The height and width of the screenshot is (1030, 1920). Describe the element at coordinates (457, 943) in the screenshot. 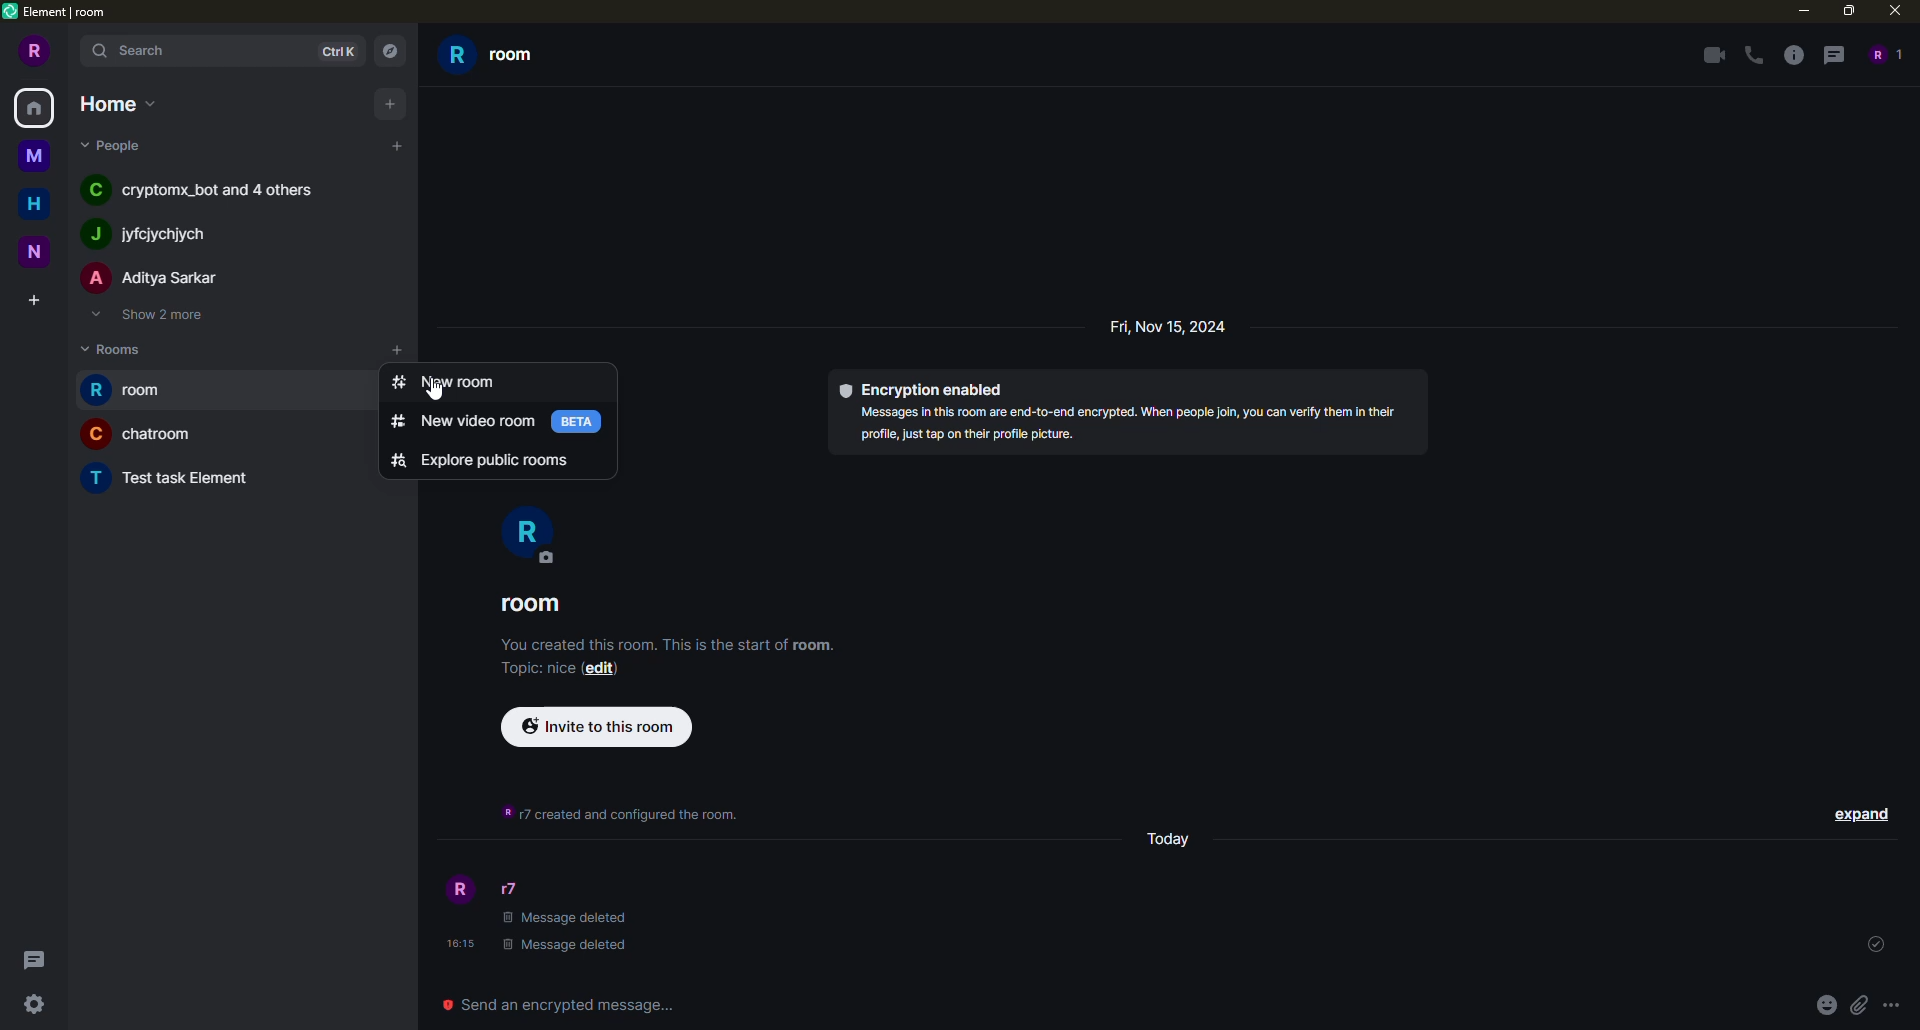

I see `time` at that location.